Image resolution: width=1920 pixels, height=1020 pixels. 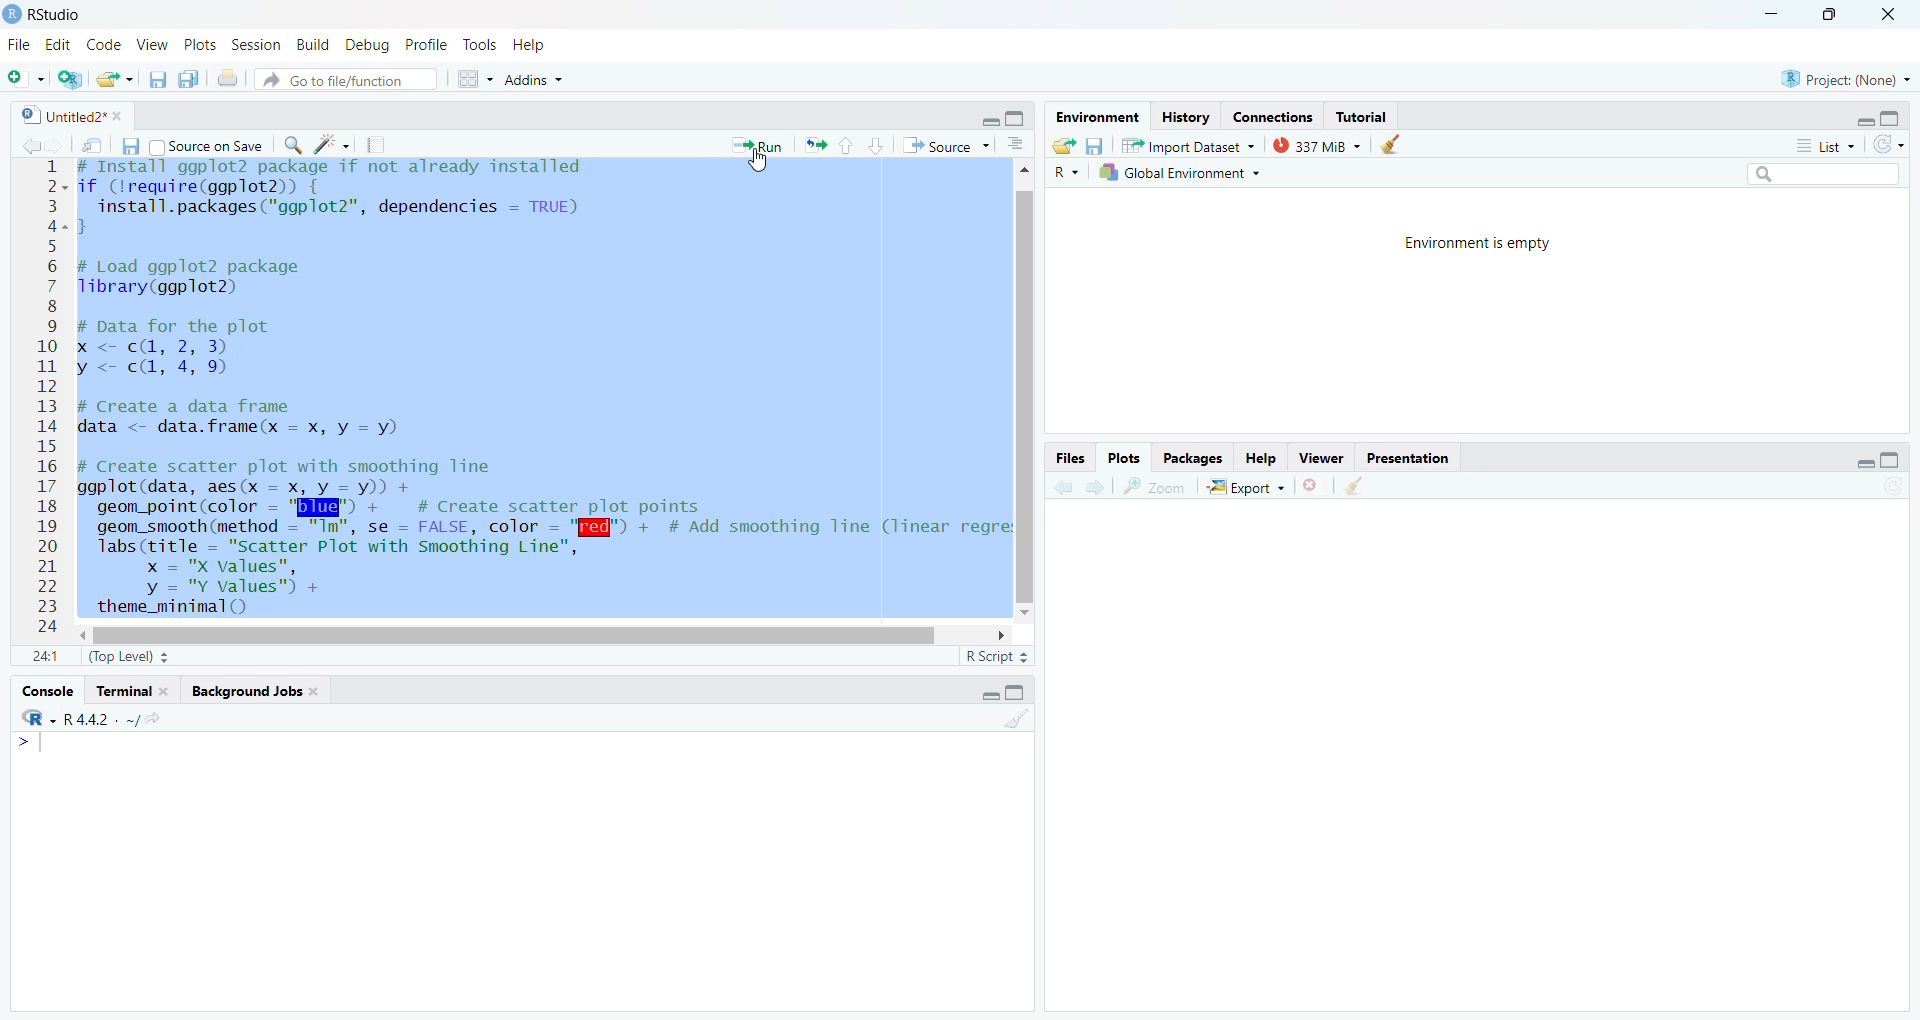 I want to click on go forward, so click(x=1097, y=488).